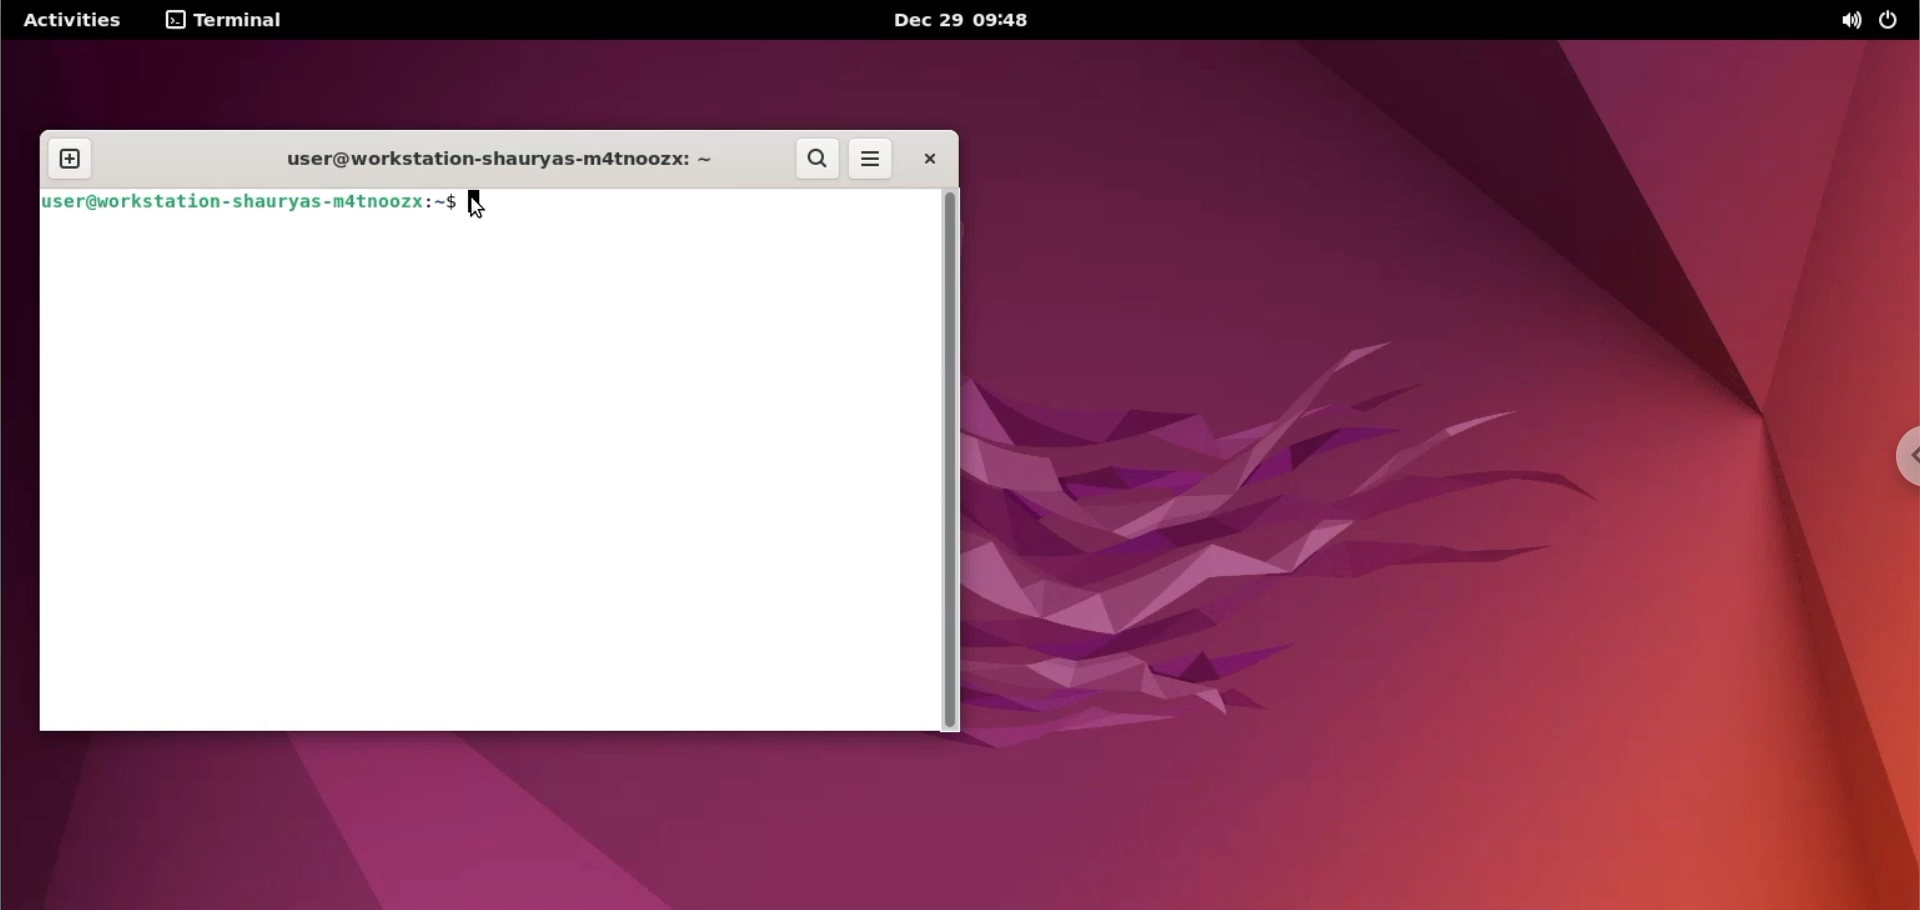  I want to click on terminal, so click(243, 22).